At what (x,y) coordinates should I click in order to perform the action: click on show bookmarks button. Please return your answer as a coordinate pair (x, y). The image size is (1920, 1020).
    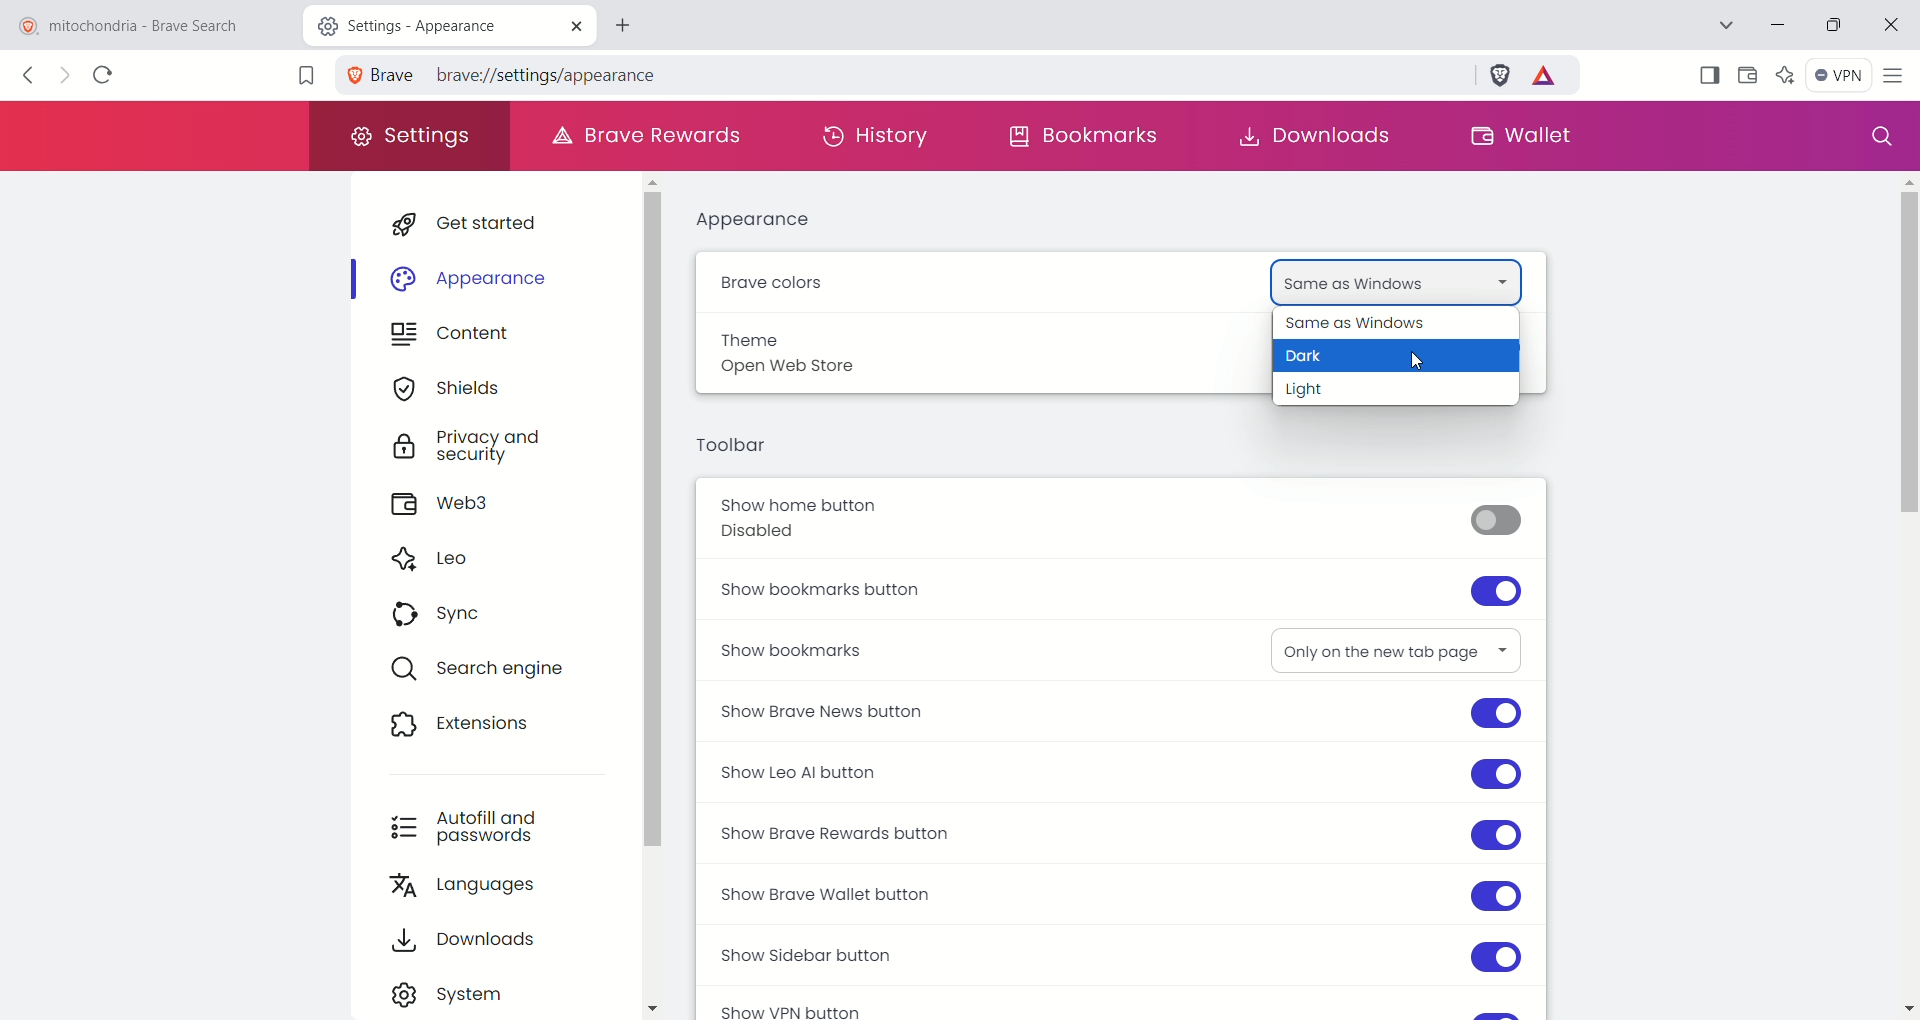
    Looking at the image, I should click on (1126, 596).